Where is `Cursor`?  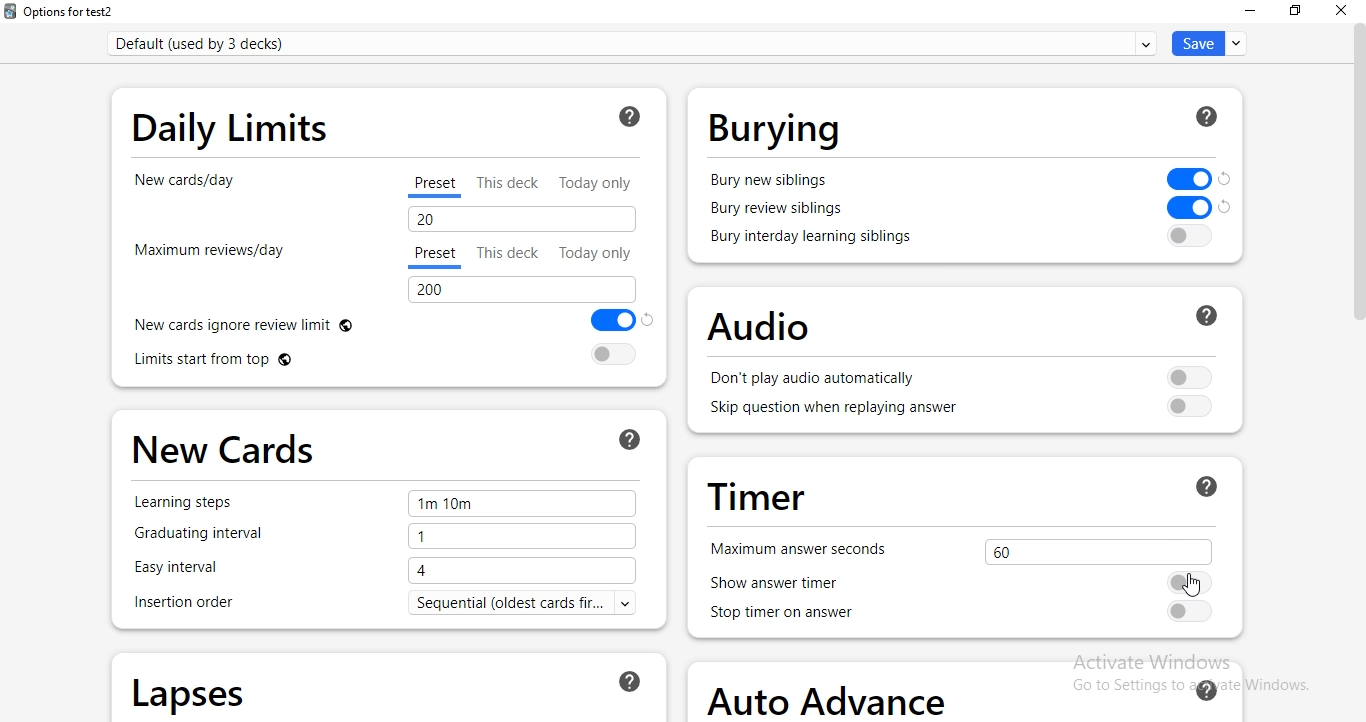 Cursor is located at coordinates (1190, 584).